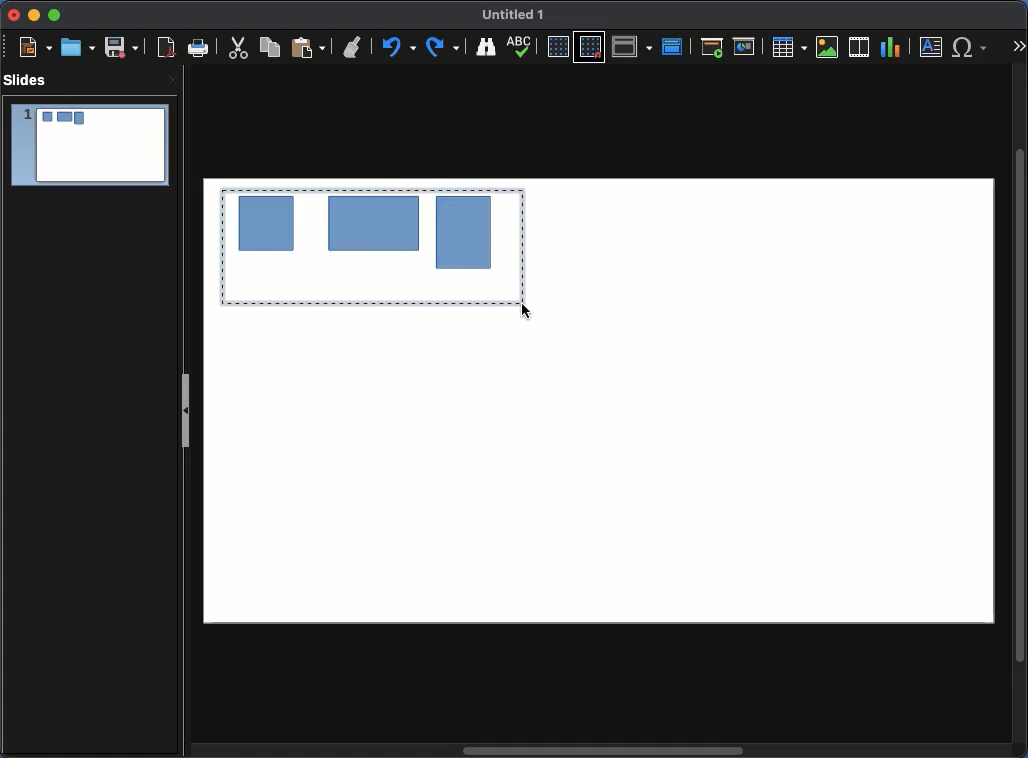 The image size is (1028, 758). Describe the element at coordinates (590, 48) in the screenshot. I see `Snap to grid` at that location.